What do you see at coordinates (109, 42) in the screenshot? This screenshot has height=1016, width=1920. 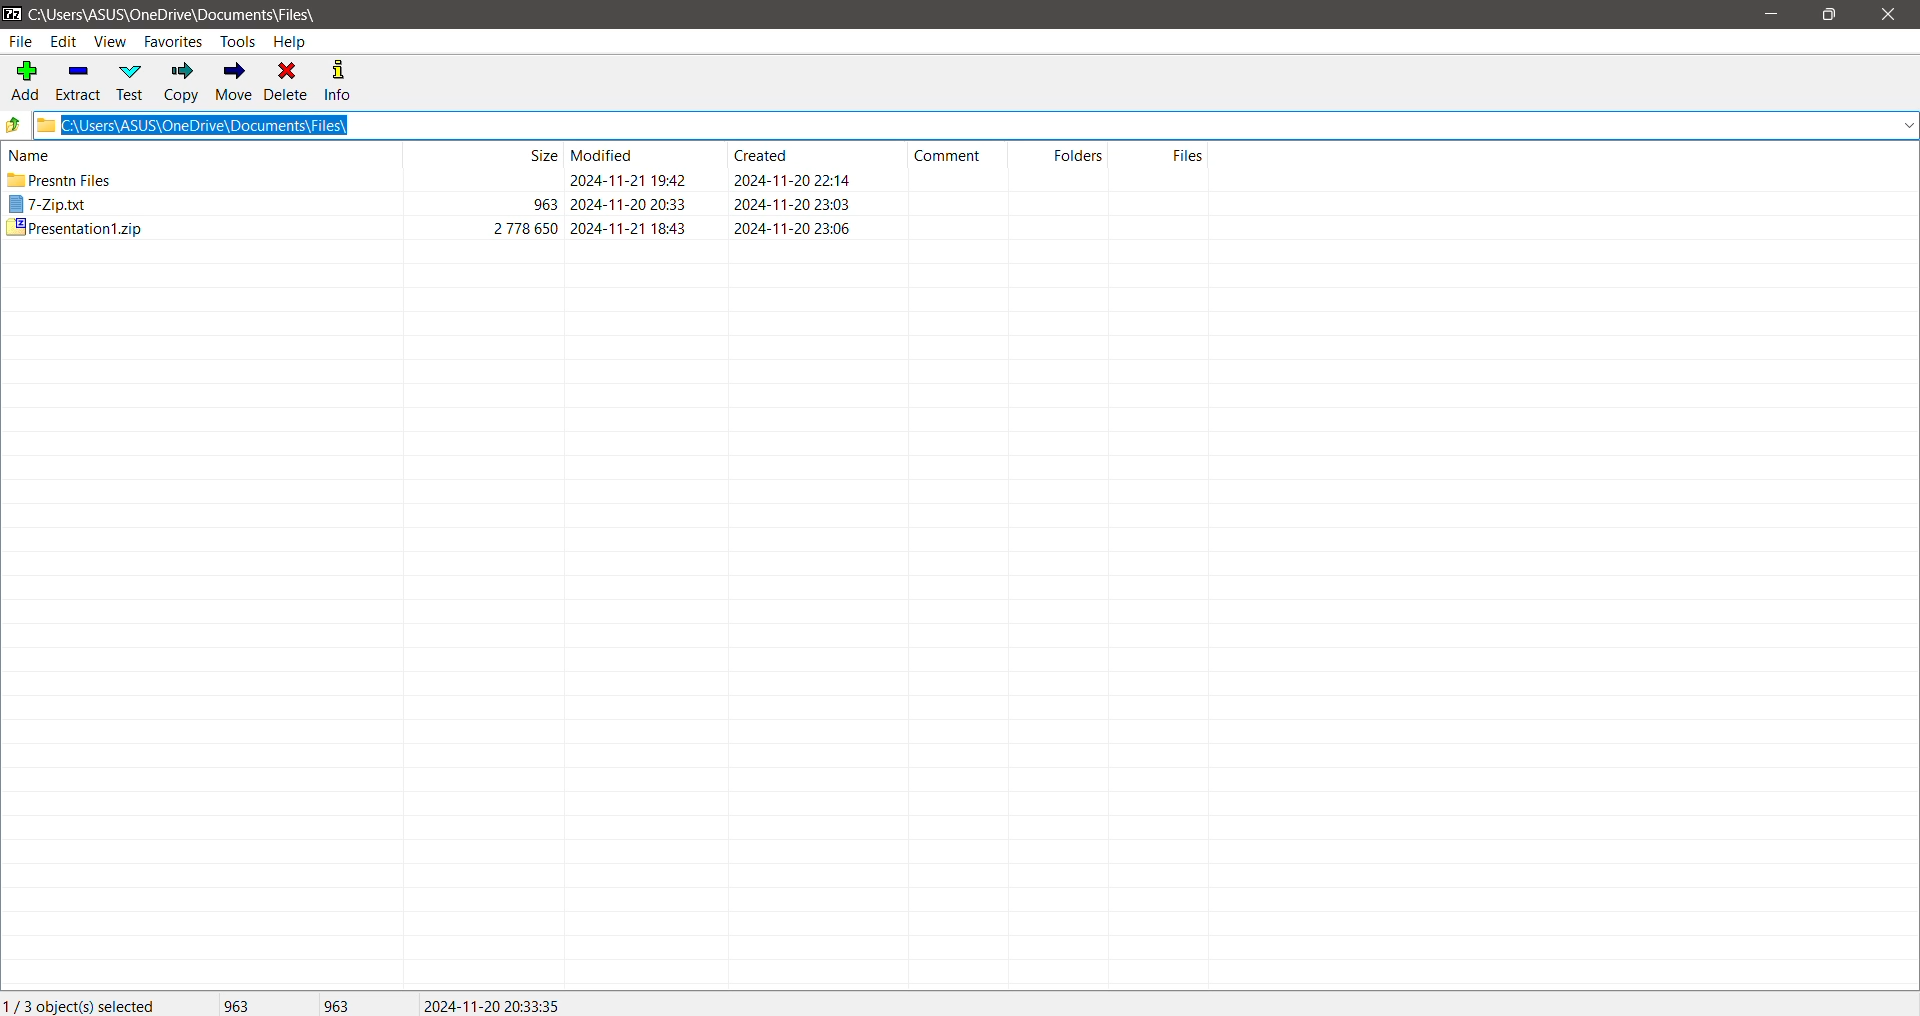 I see `View` at bounding box center [109, 42].